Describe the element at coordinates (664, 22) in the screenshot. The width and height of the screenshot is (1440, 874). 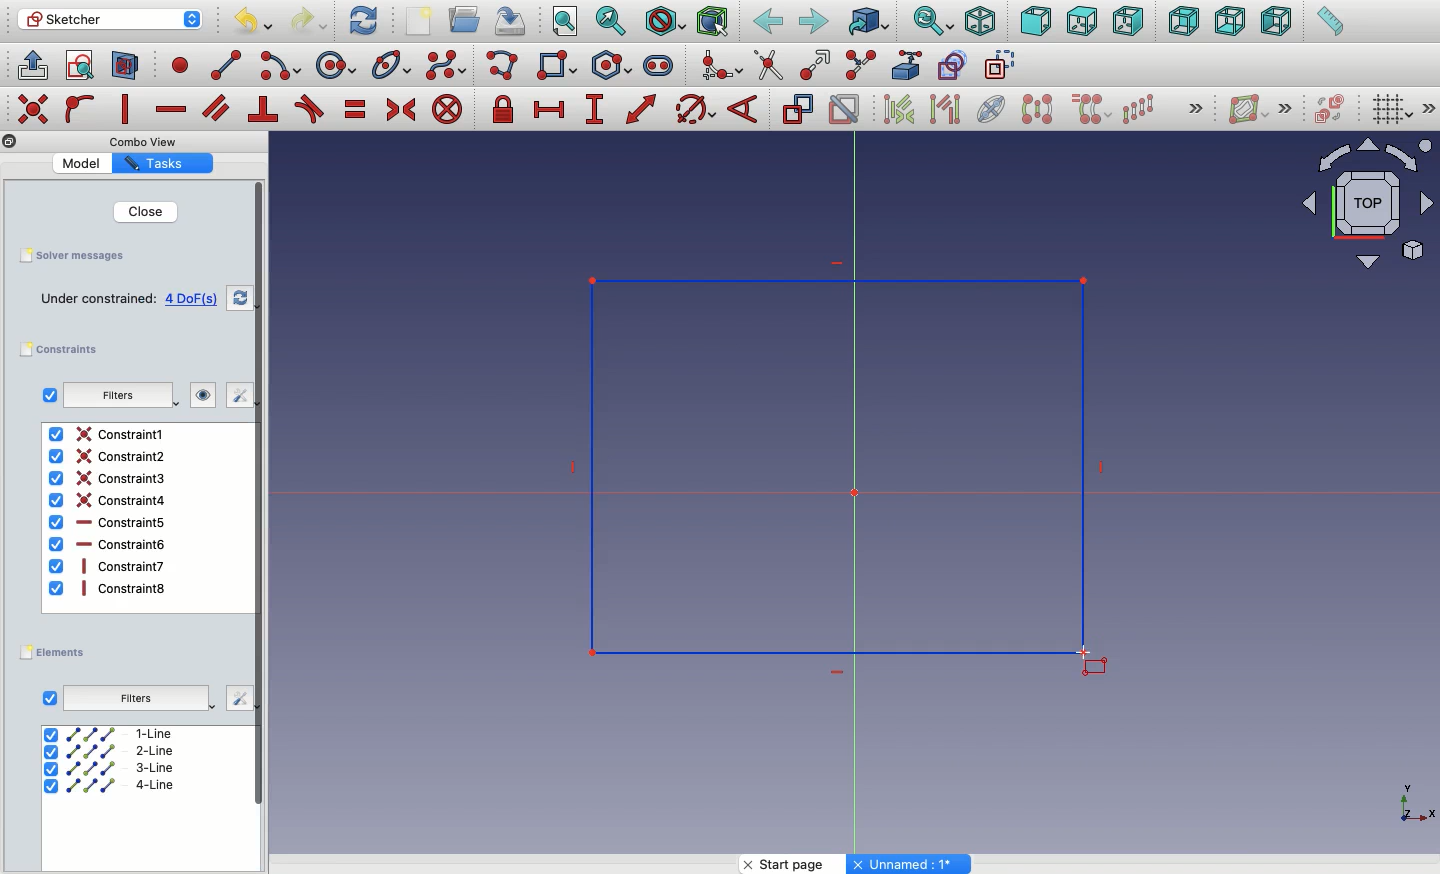
I see `Draw style` at that location.